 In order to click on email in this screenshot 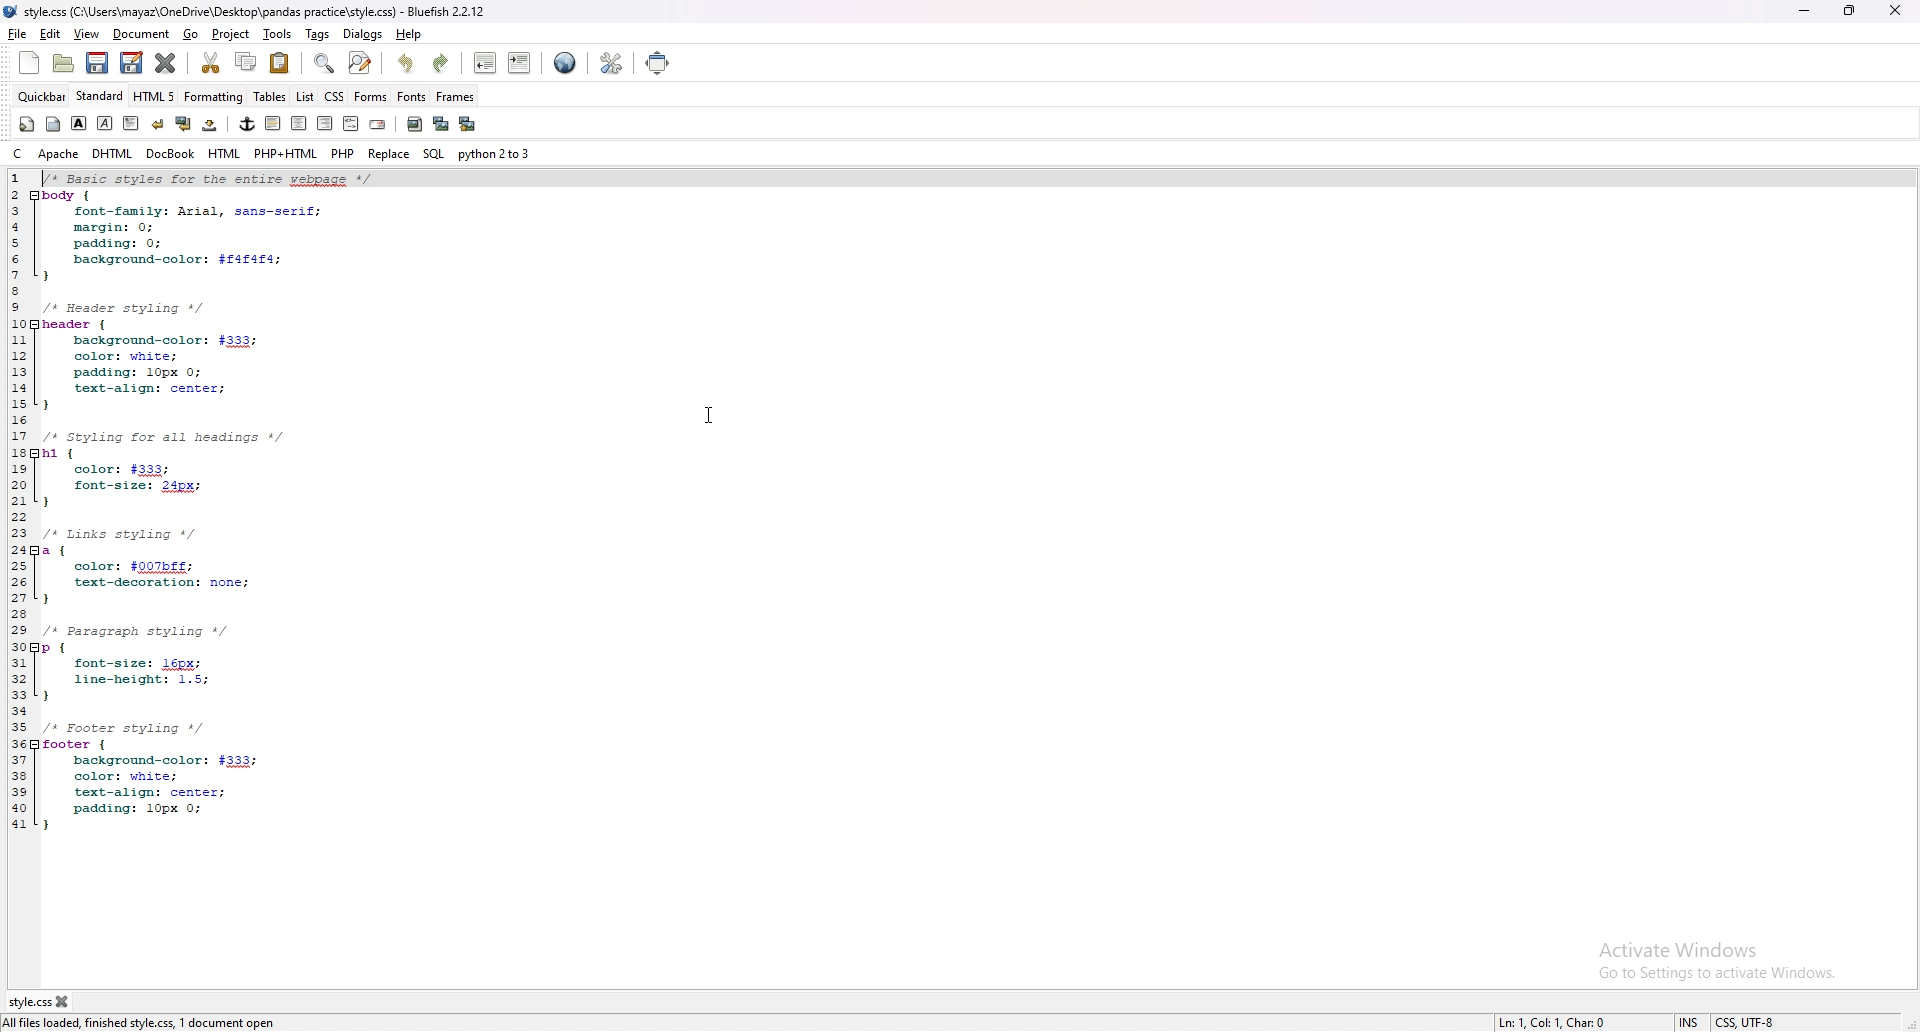, I will do `click(379, 124)`.